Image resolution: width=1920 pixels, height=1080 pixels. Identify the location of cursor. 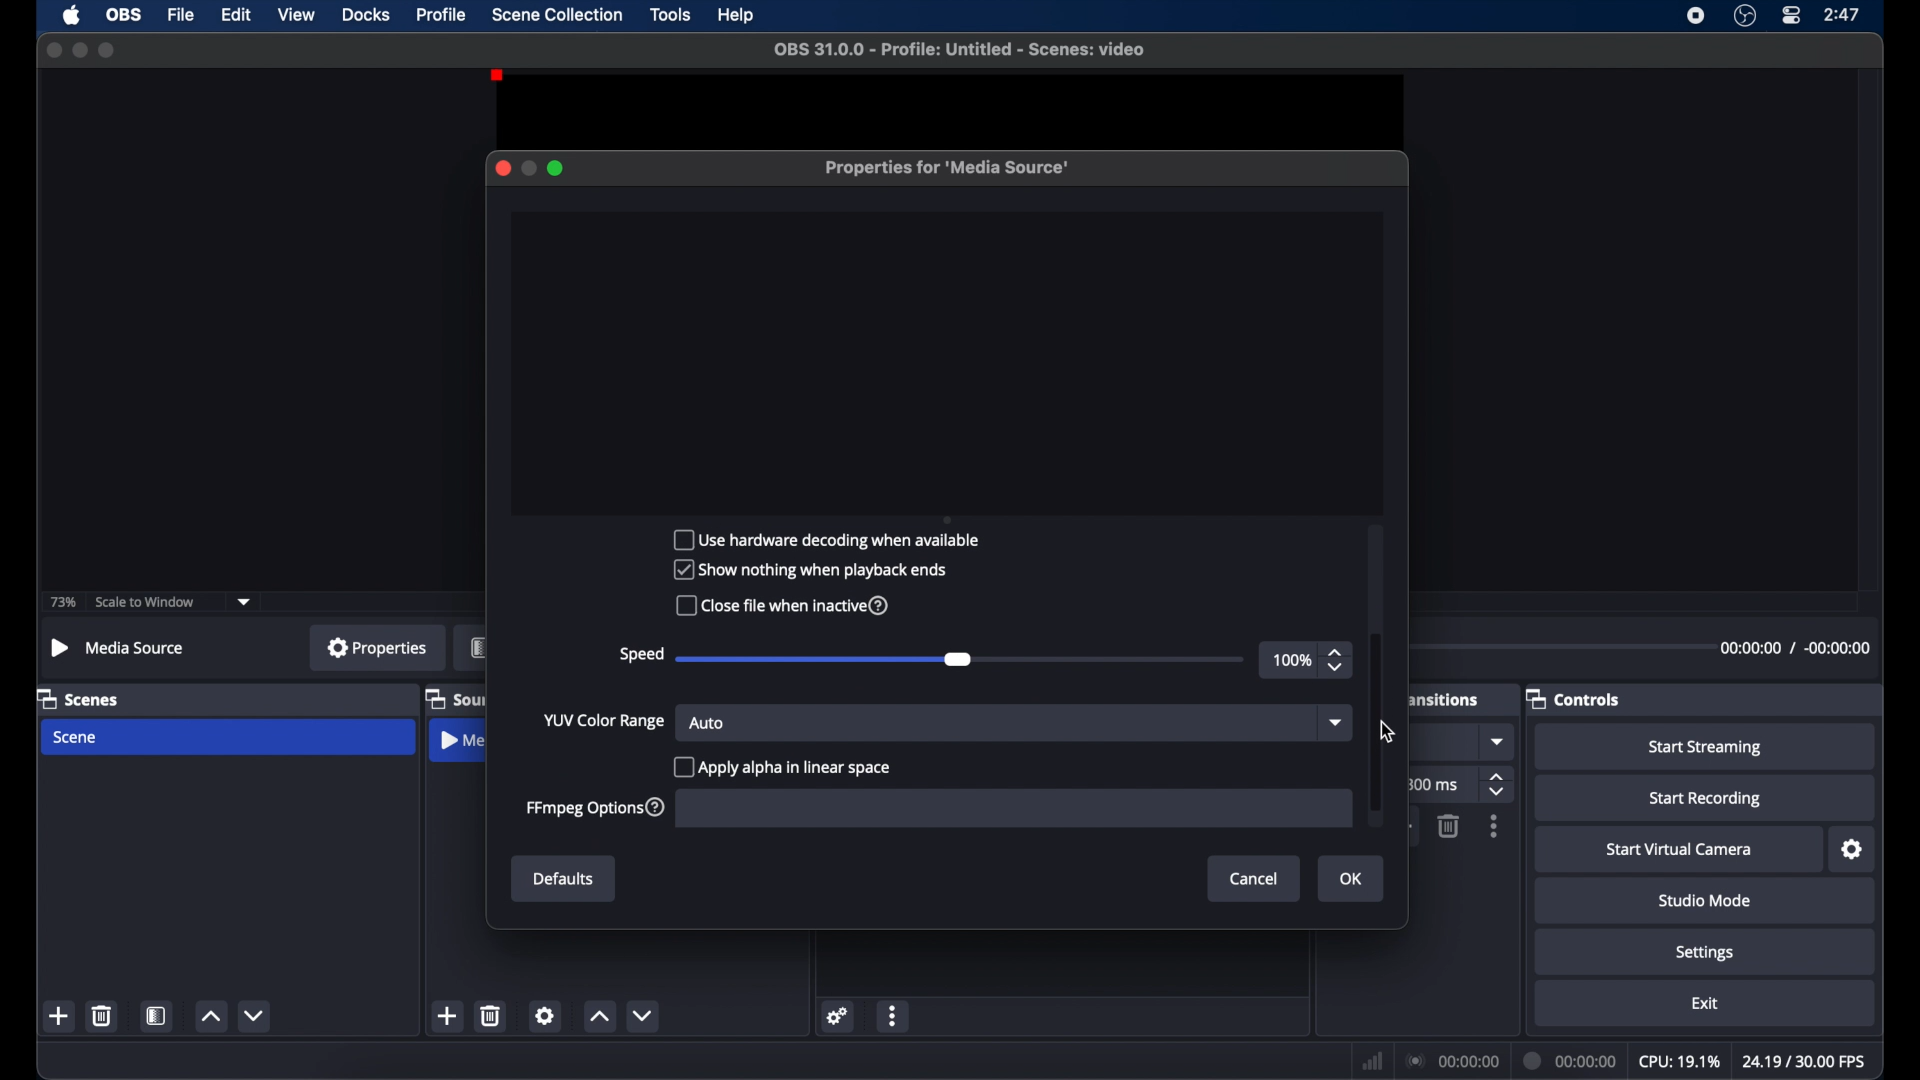
(1387, 732).